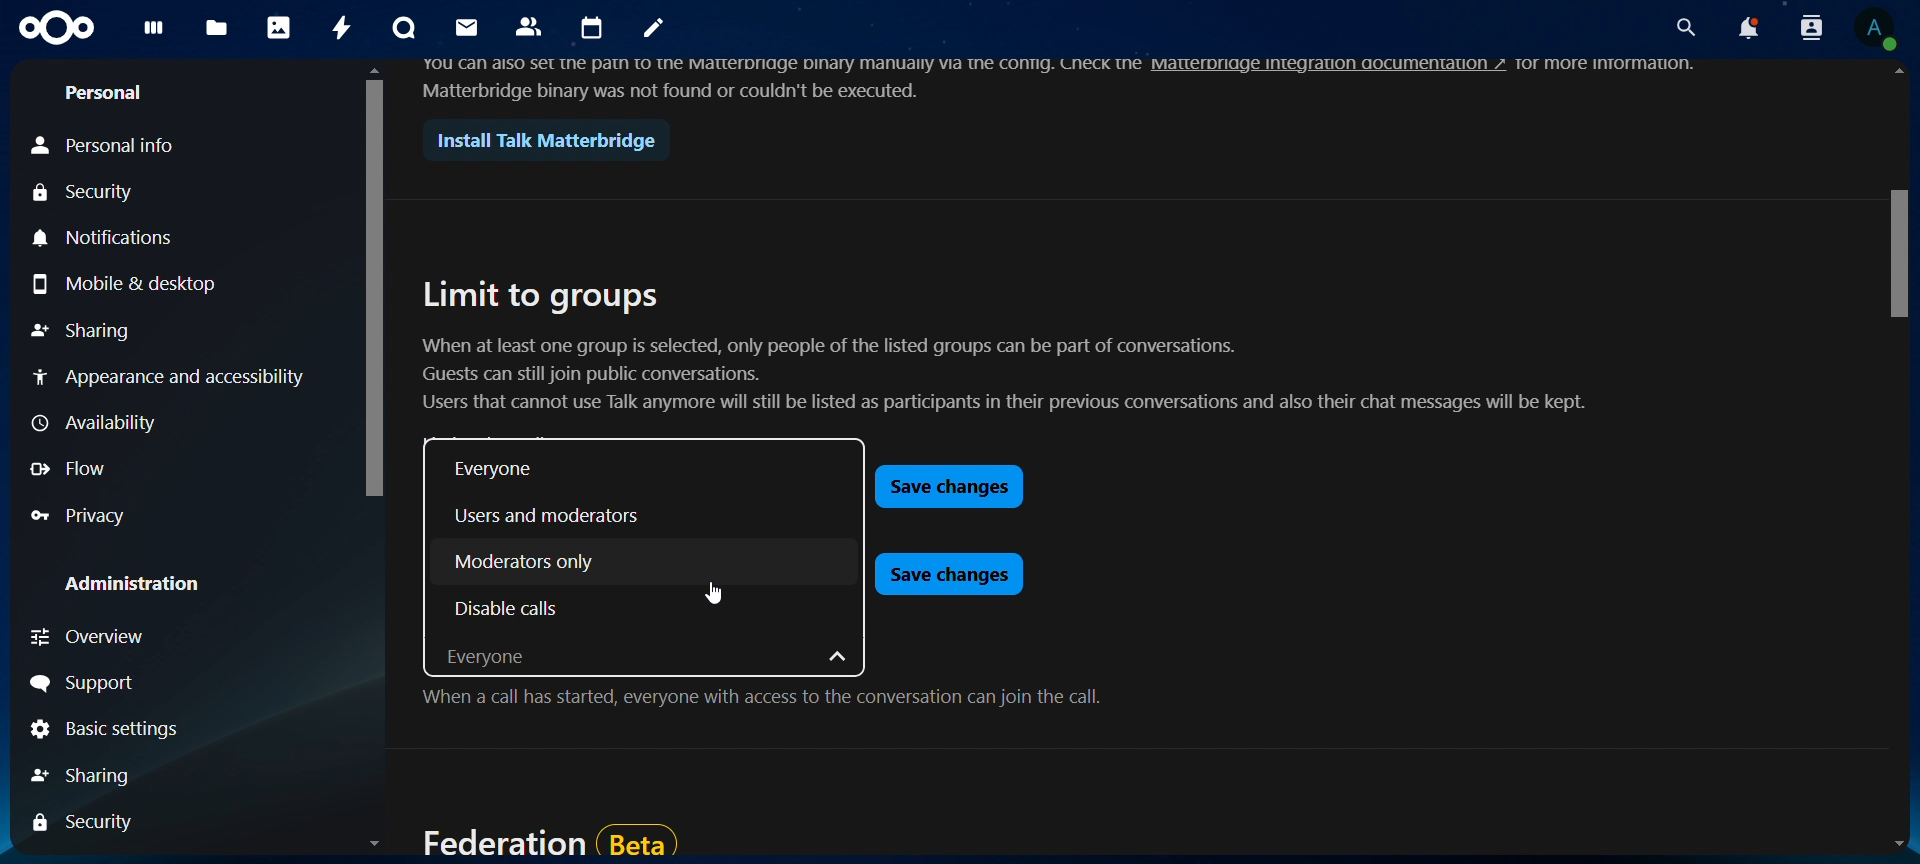  Describe the element at coordinates (1346, 67) in the screenshot. I see `matterbridge integration documentation` at that location.